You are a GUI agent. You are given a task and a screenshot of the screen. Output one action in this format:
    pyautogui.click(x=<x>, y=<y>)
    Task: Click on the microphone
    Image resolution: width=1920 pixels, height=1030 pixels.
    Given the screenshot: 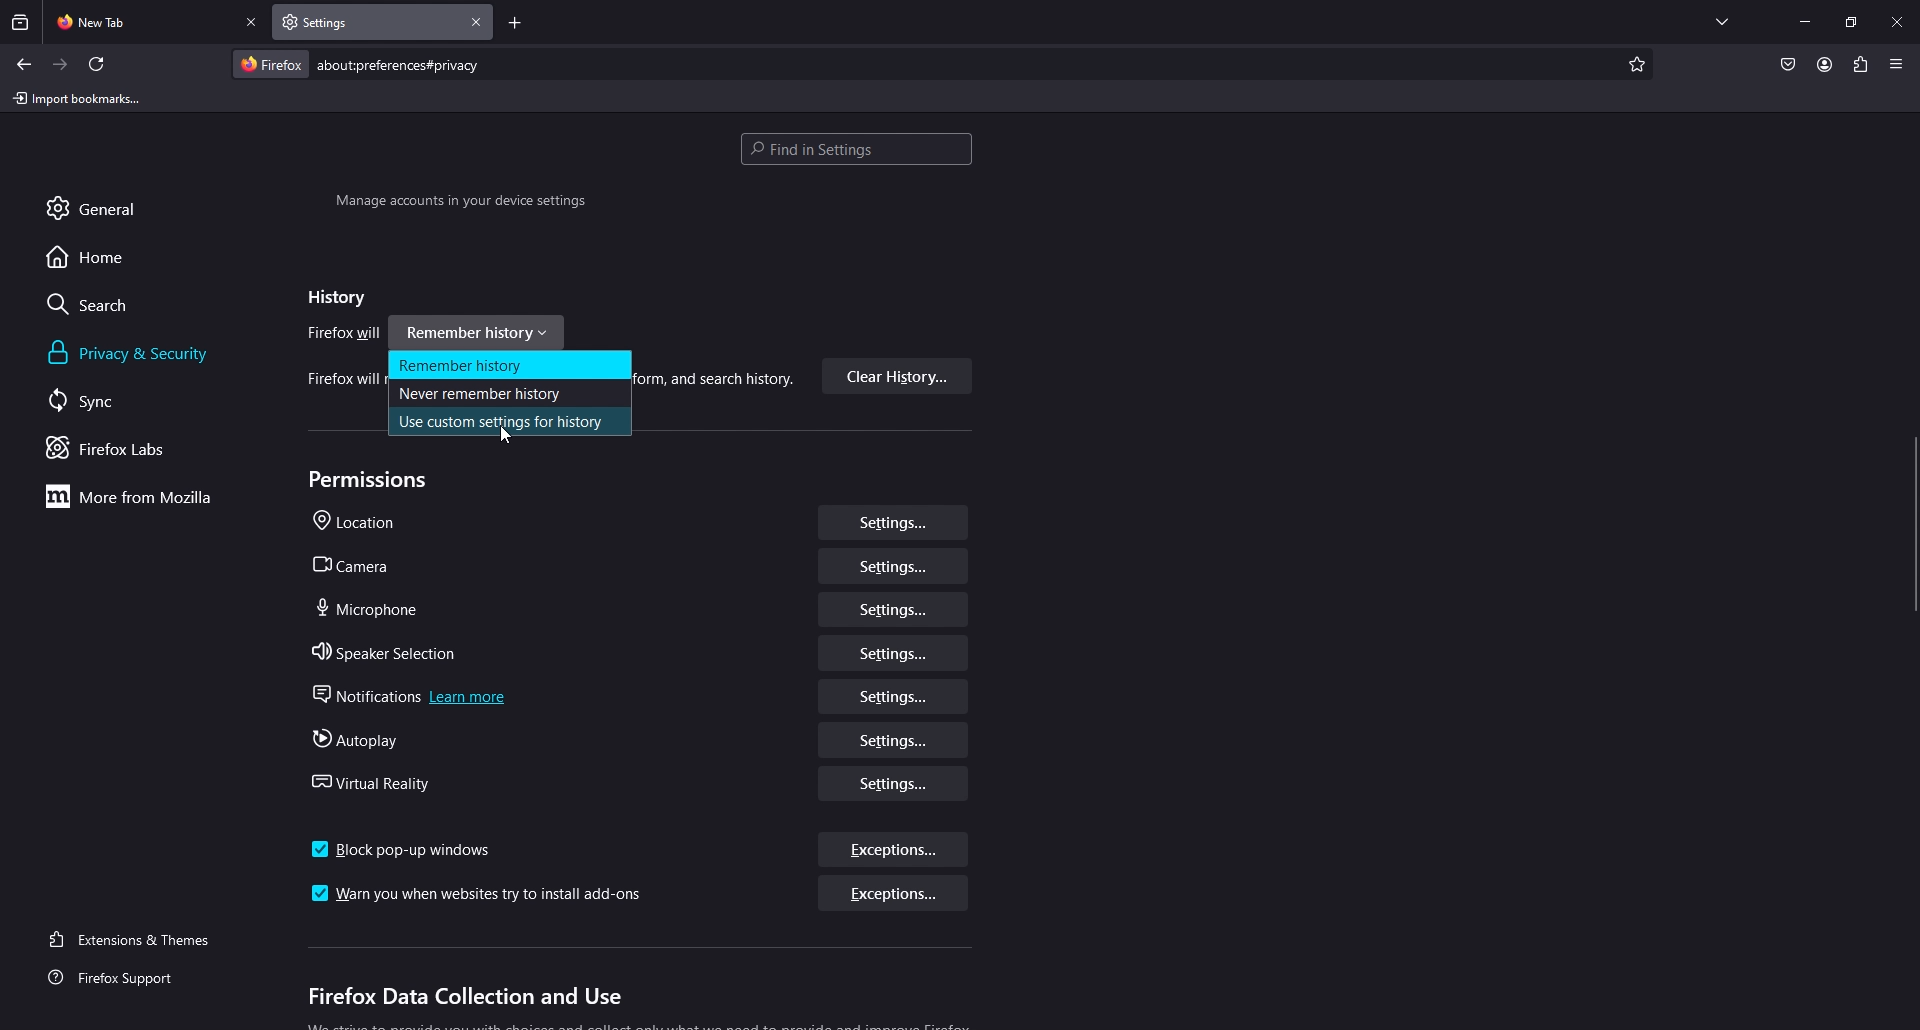 What is the action you would take?
    pyautogui.click(x=369, y=608)
    